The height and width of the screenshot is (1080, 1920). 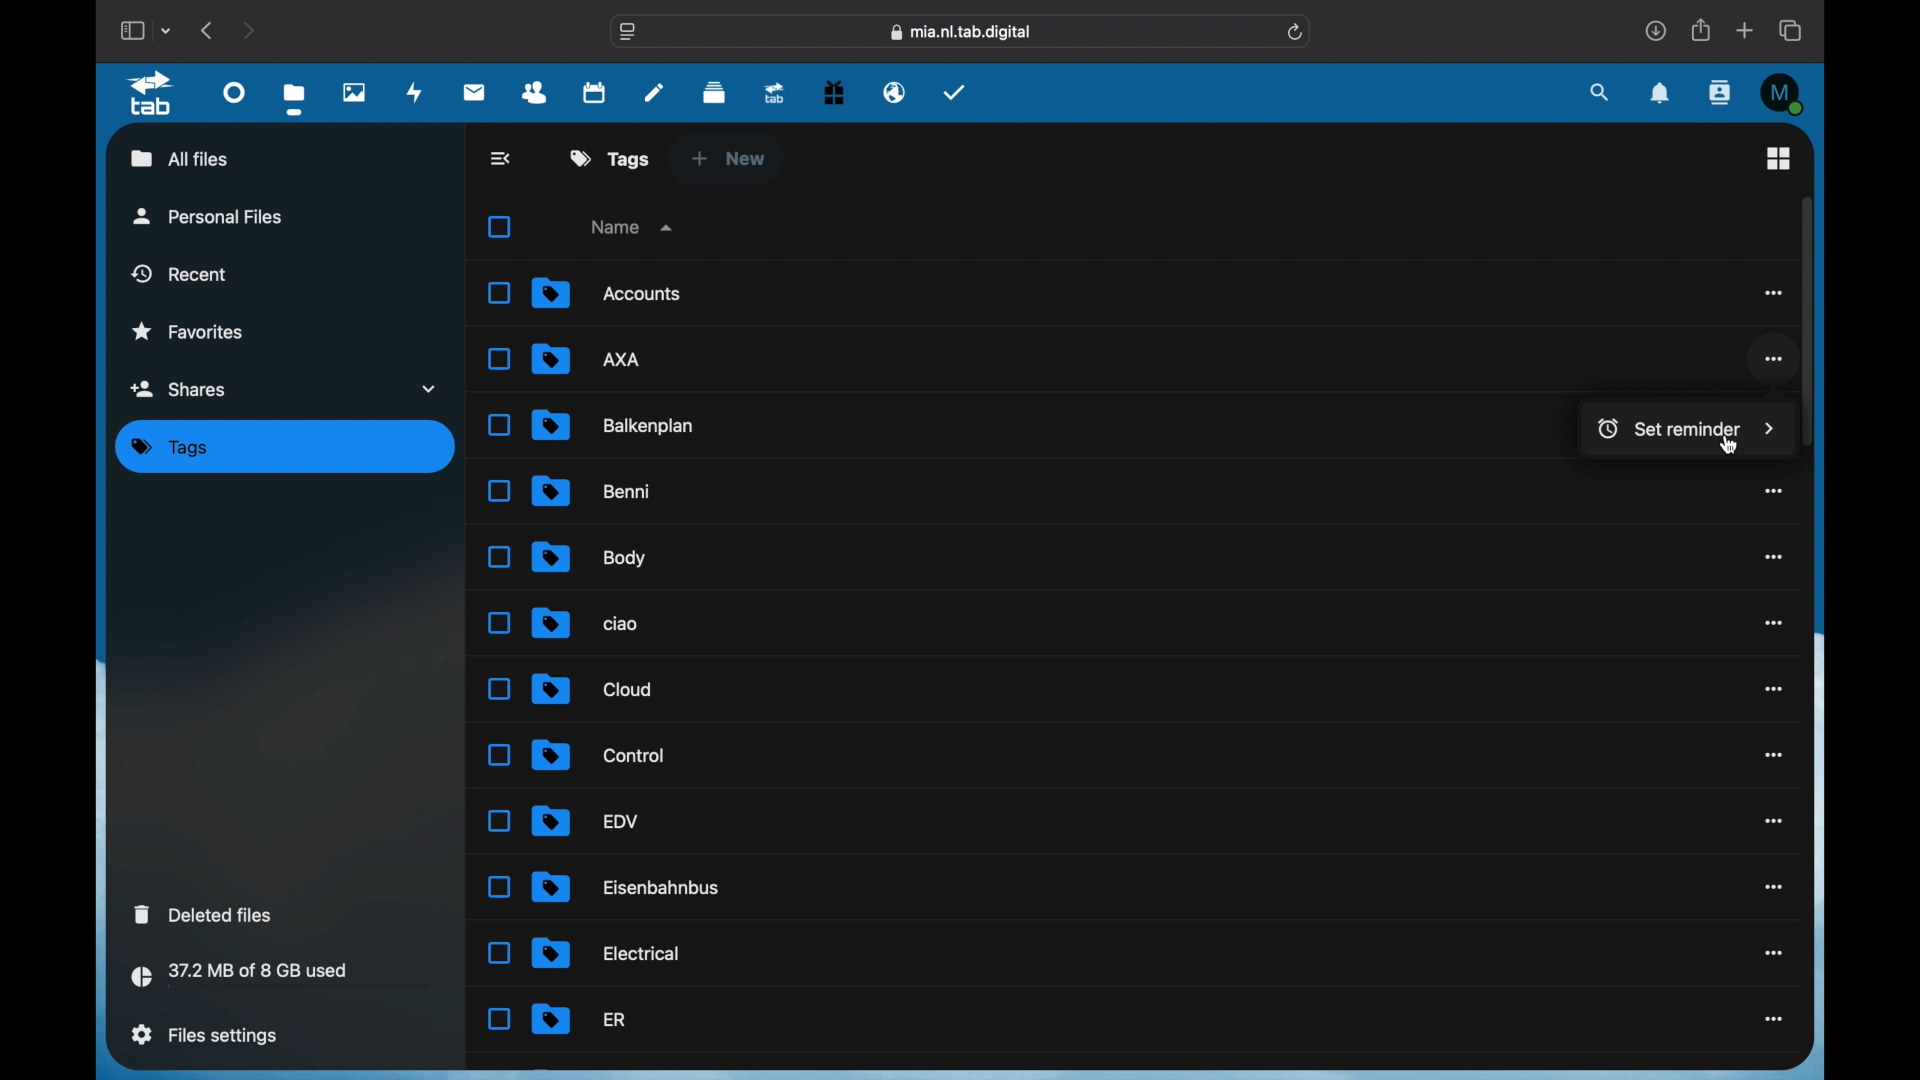 What do you see at coordinates (415, 92) in the screenshot?
I see `activity` at bounding box center [415, 92].